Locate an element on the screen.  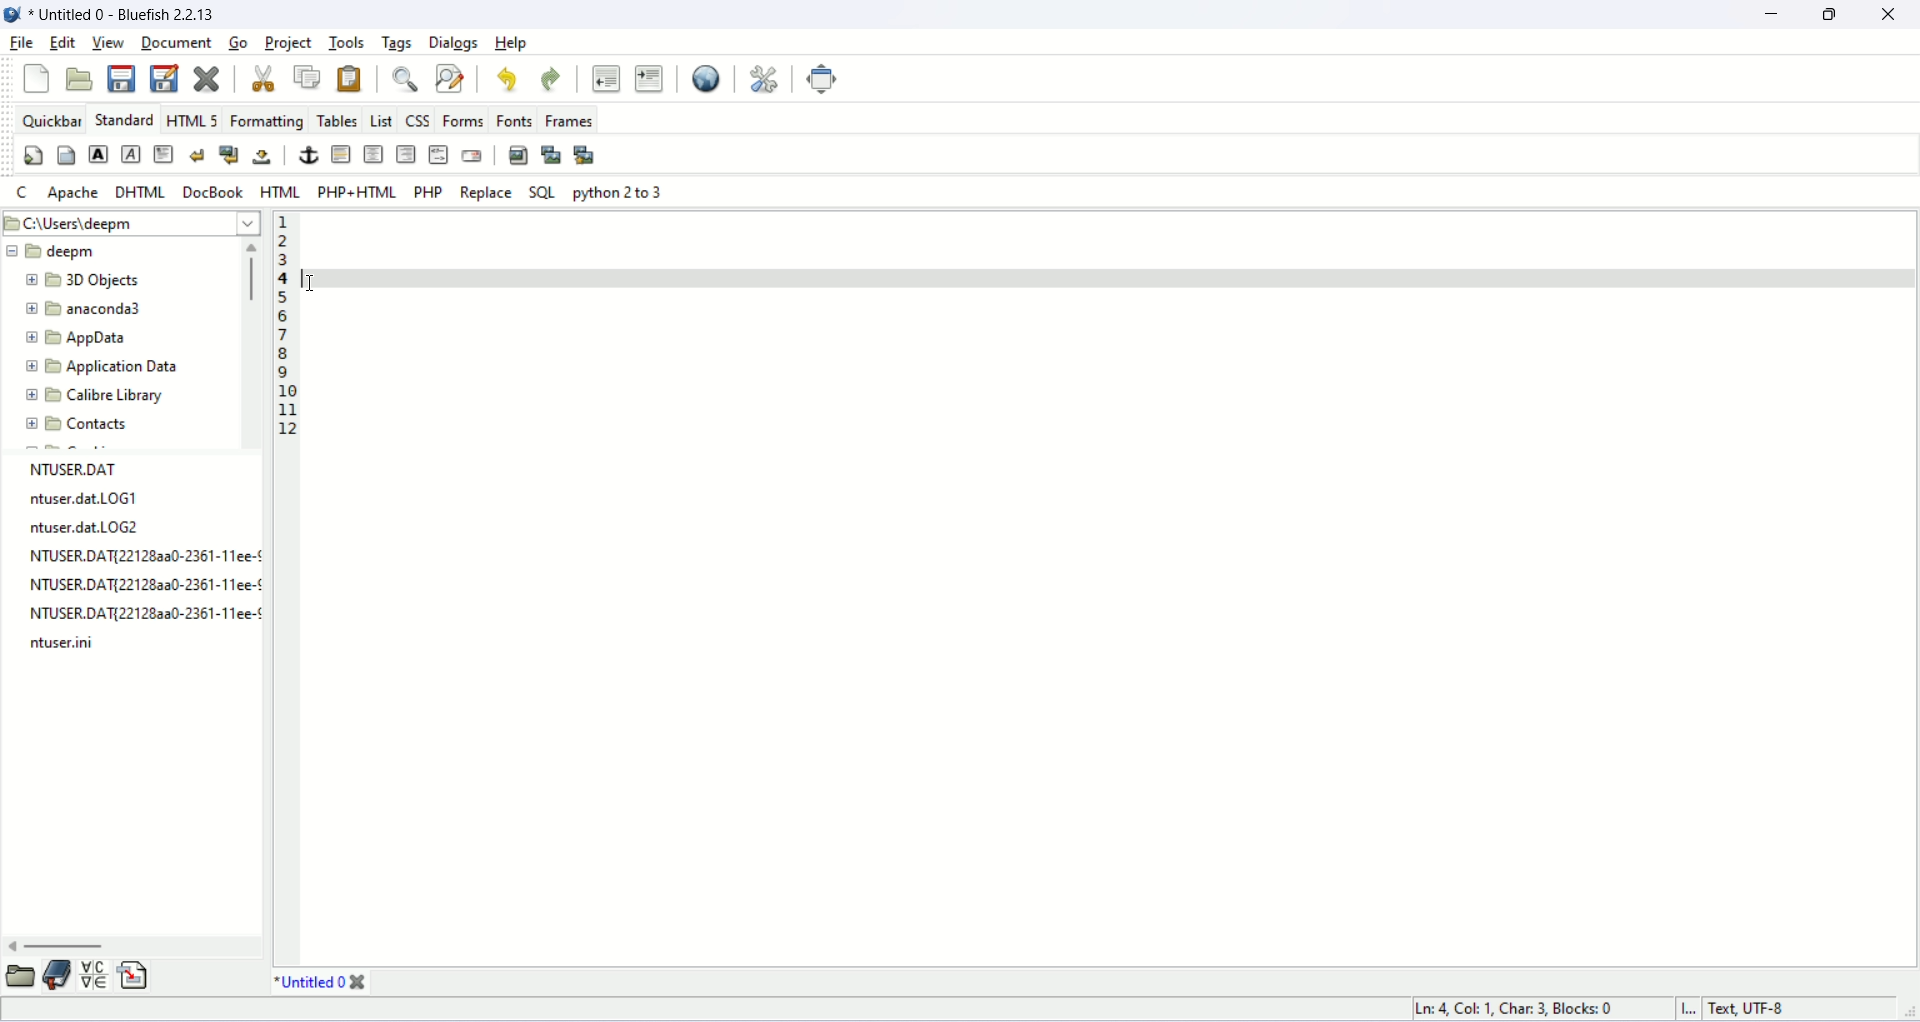
close current file is located at coordinates (209, 79).